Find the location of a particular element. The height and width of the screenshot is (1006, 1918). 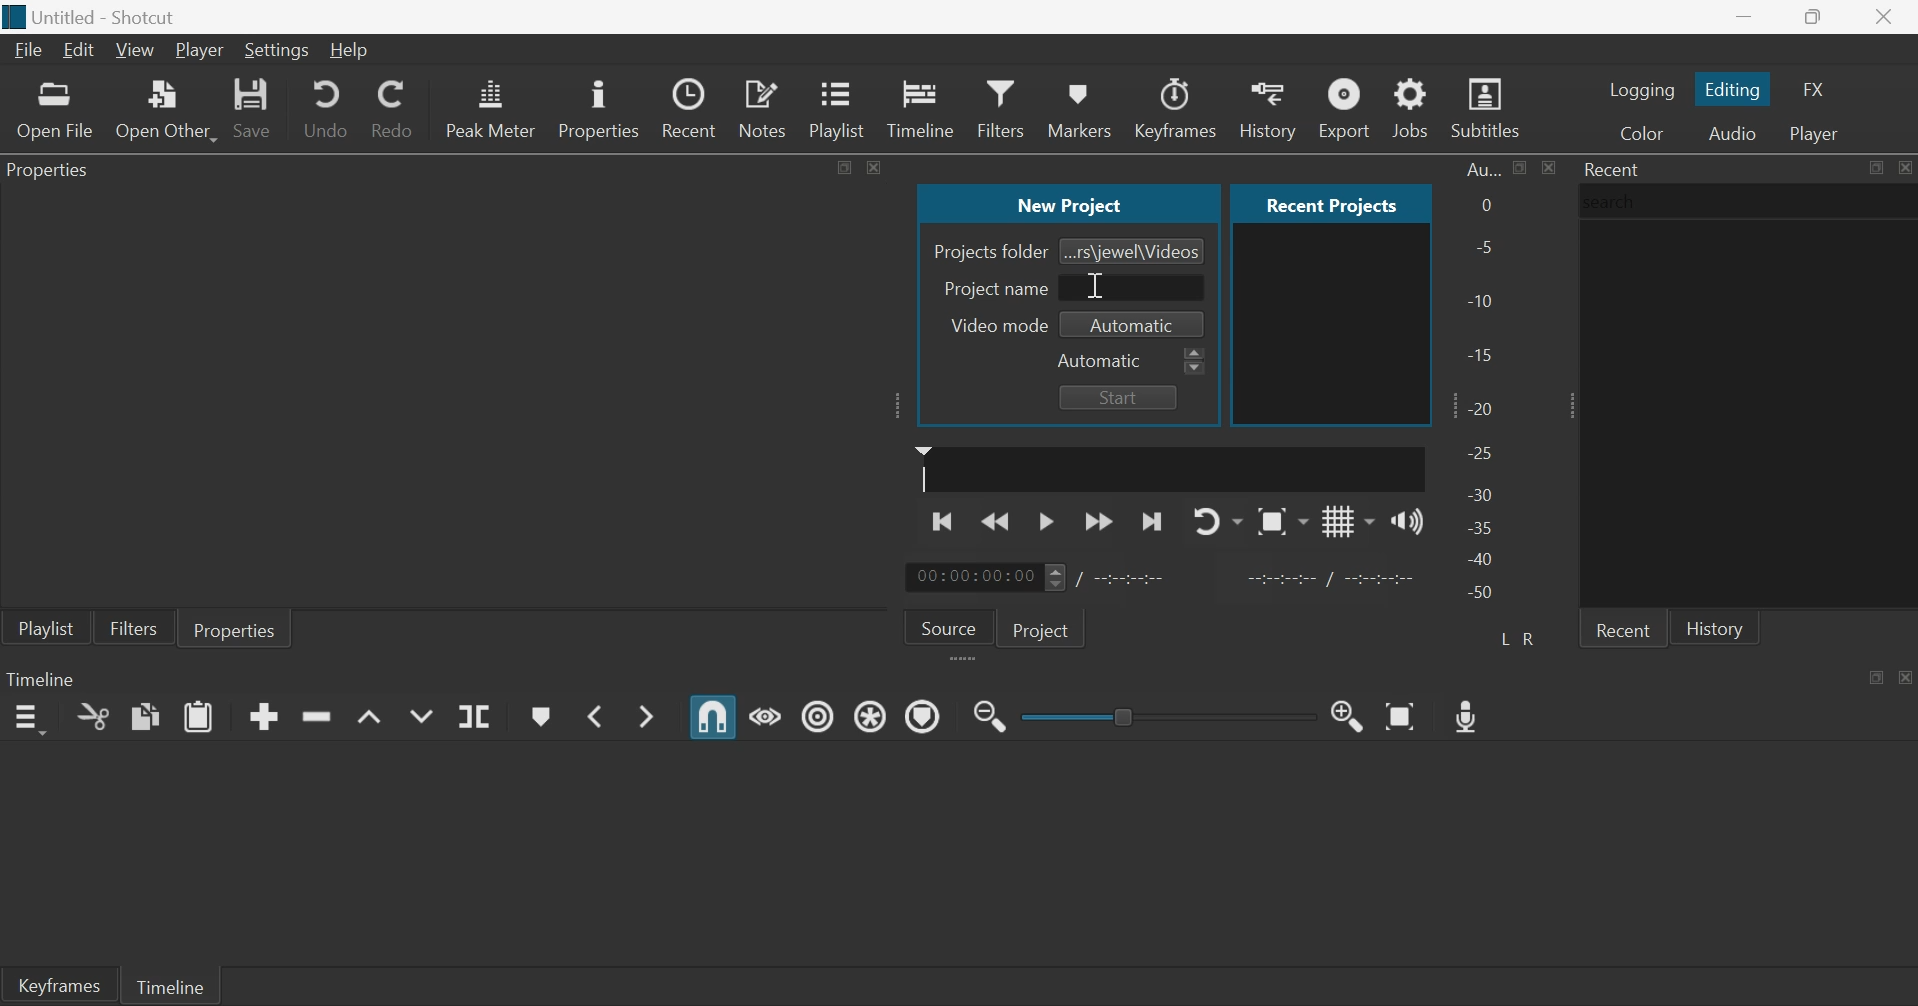

Lift is located at coordinates (370, 718).